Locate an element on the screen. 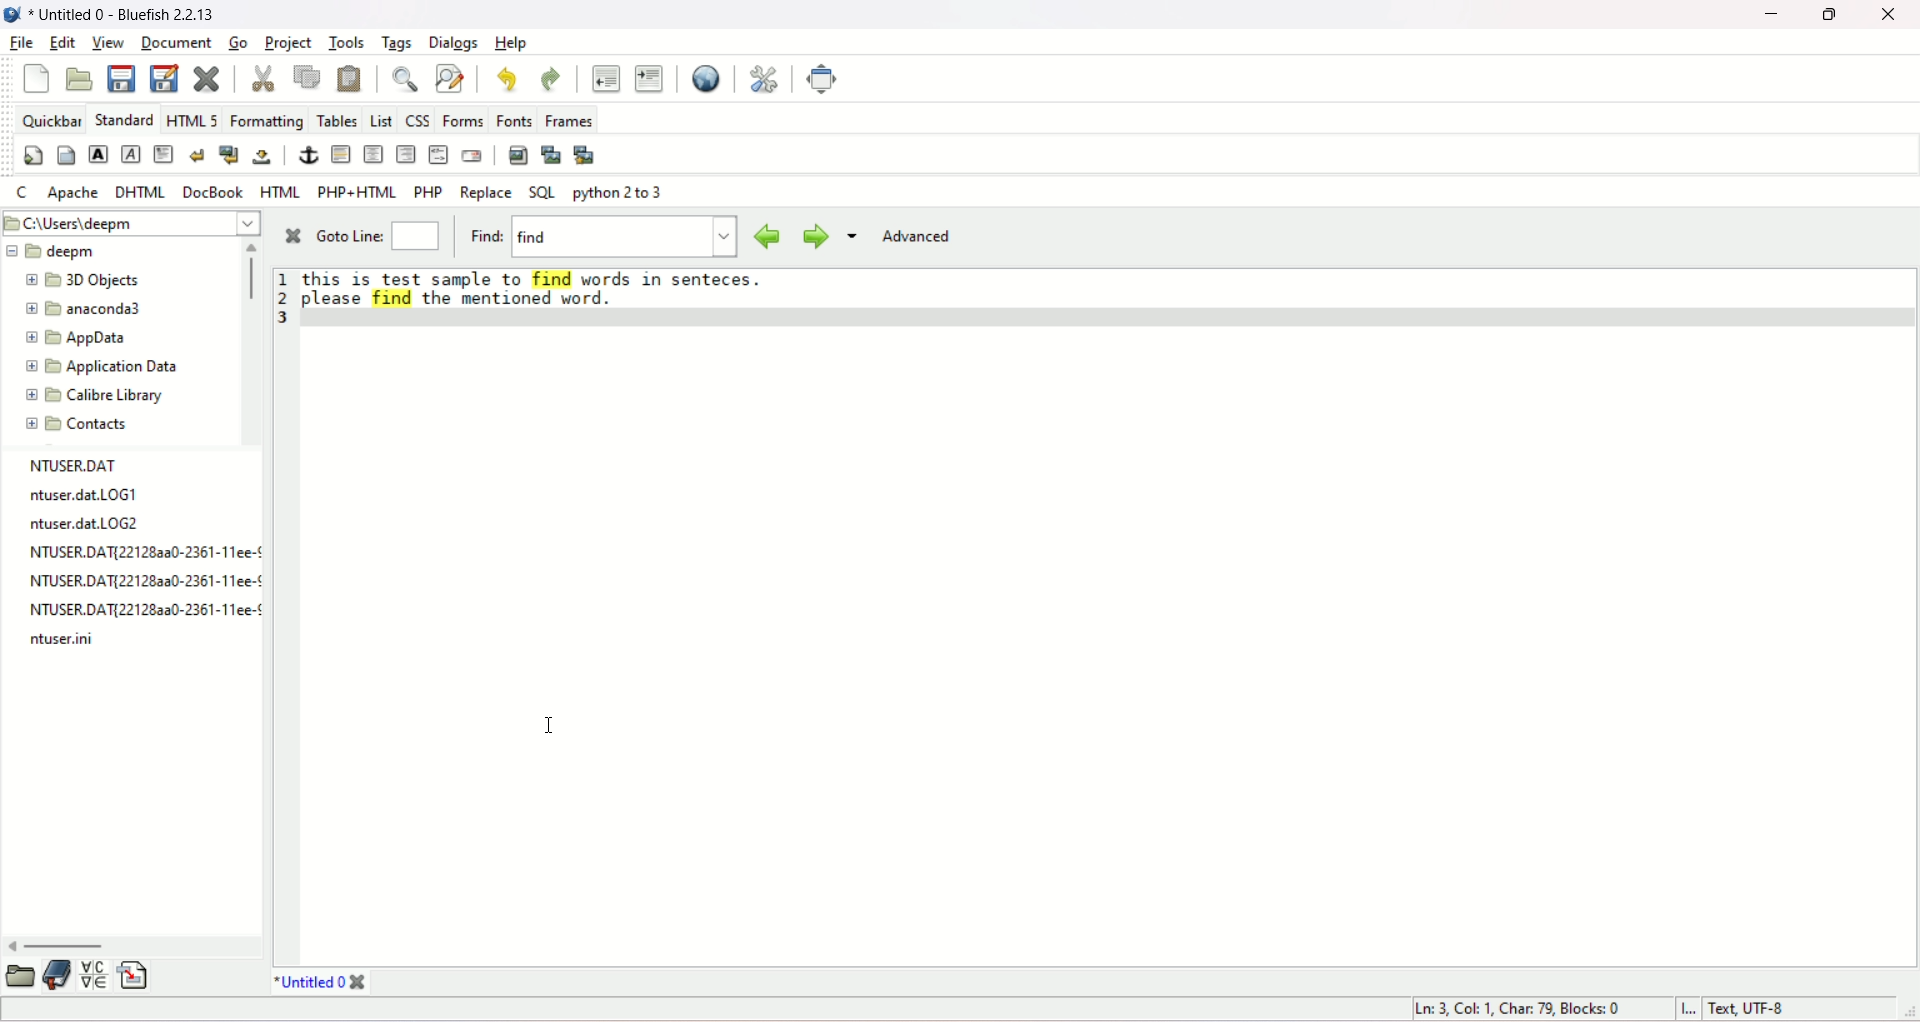  tags is located at coordinates (398, 42).